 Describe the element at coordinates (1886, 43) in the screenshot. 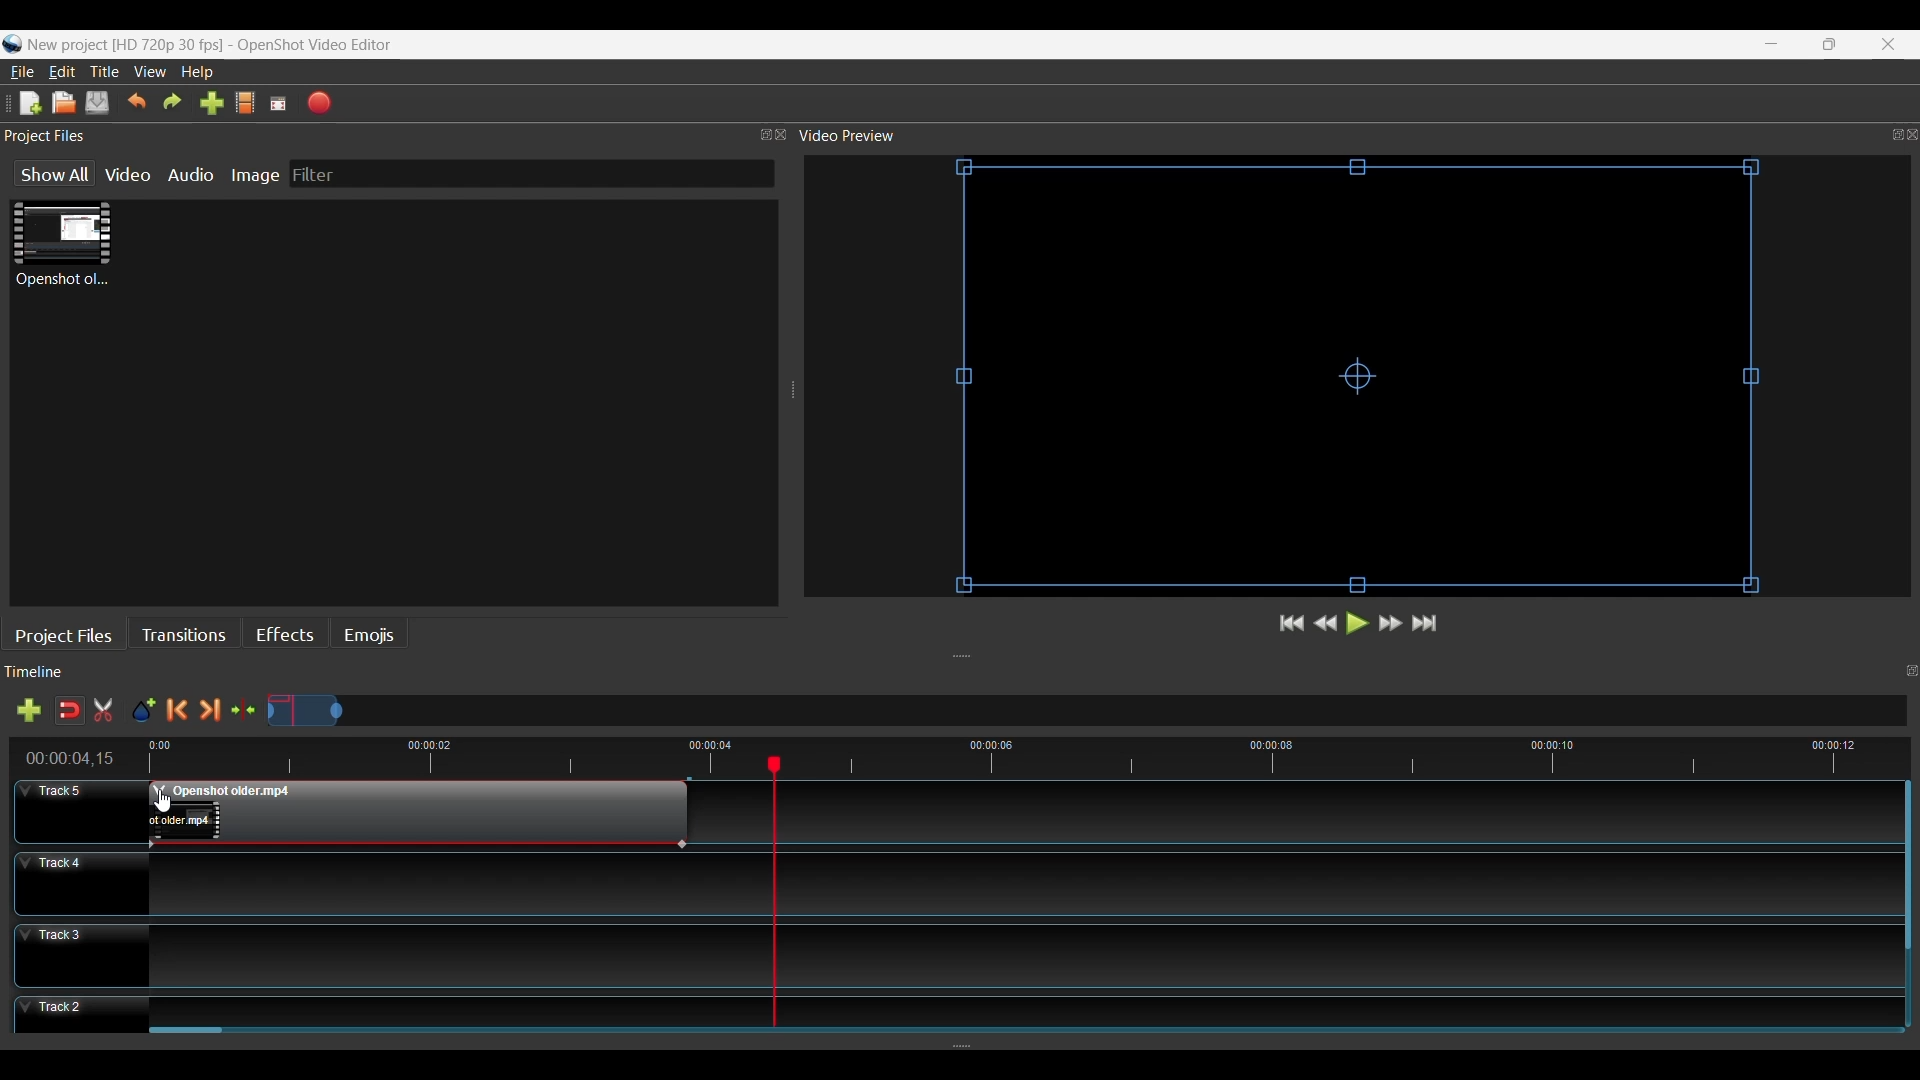

I see `Close` at that location.